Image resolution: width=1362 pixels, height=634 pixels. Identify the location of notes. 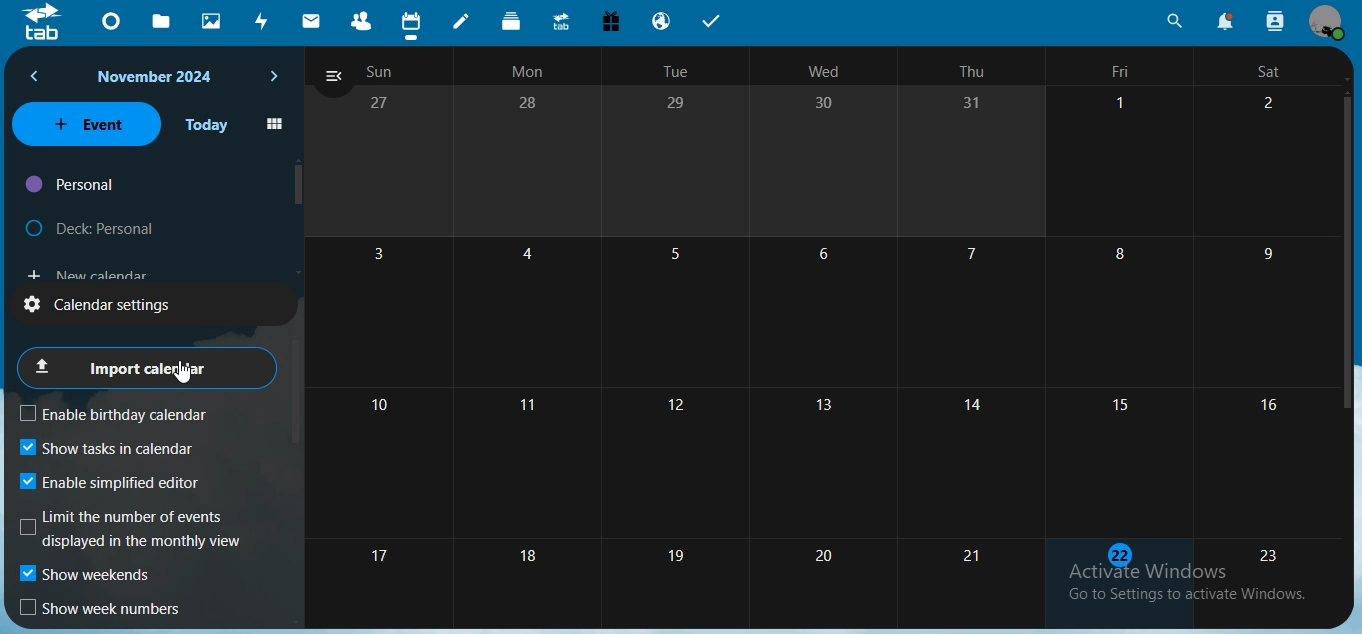
(465, 22).